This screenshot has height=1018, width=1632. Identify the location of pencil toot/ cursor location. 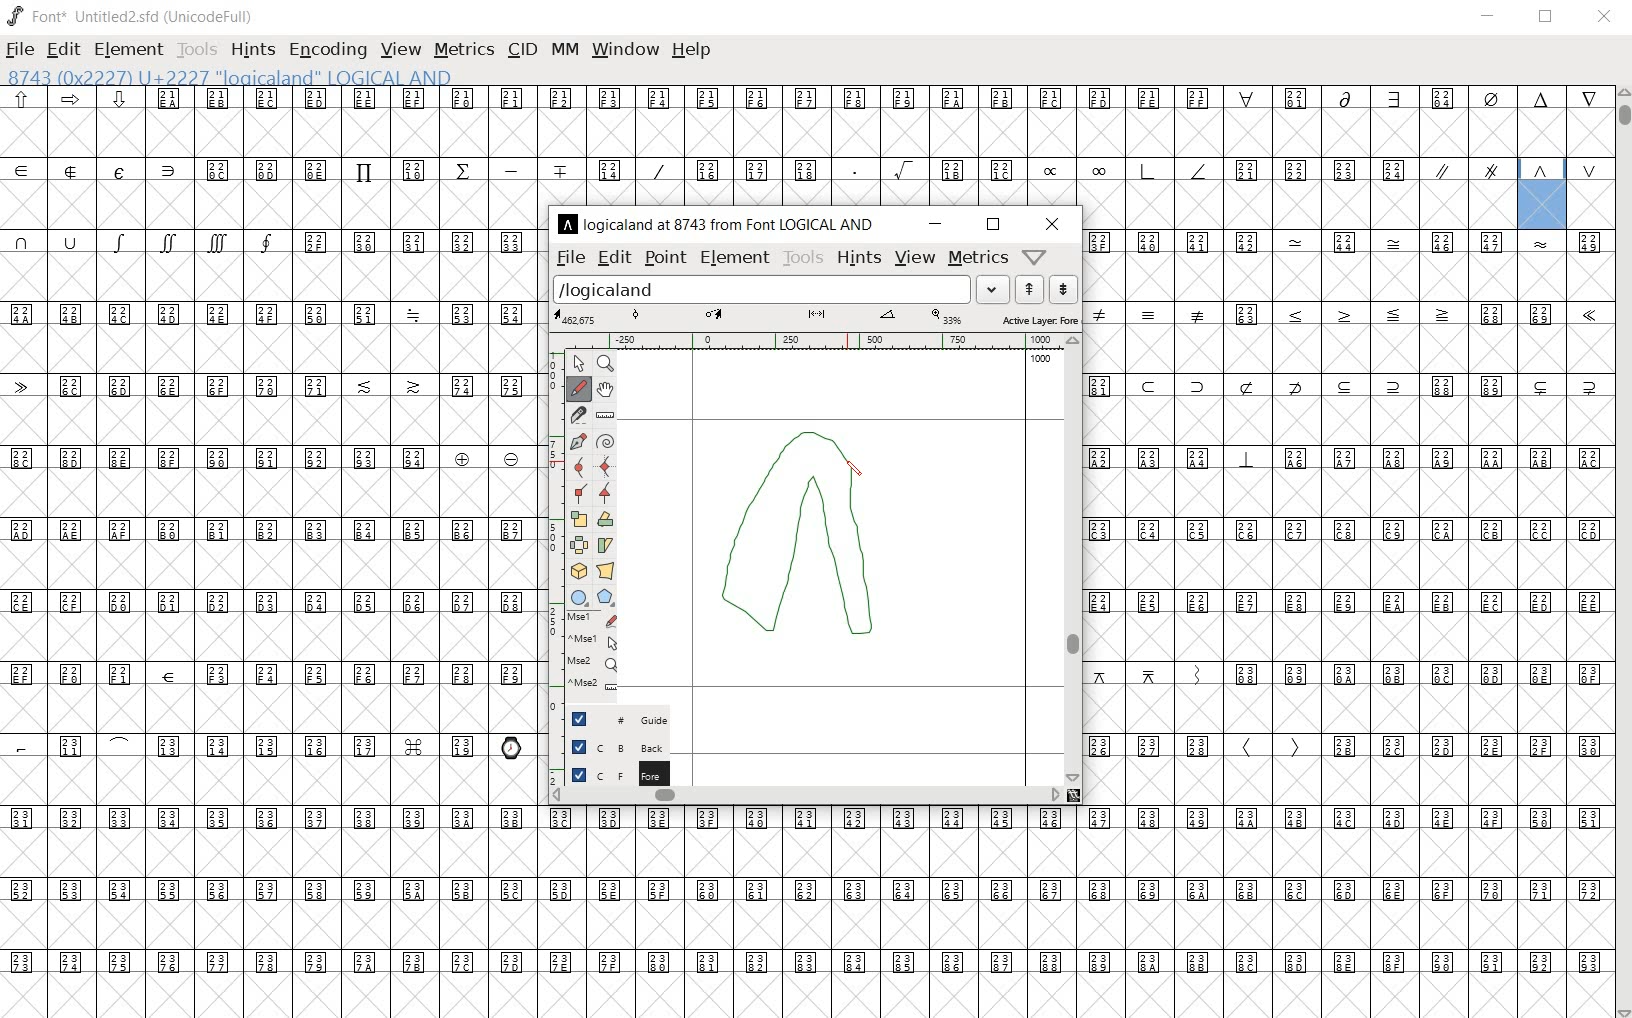
(858, 472).